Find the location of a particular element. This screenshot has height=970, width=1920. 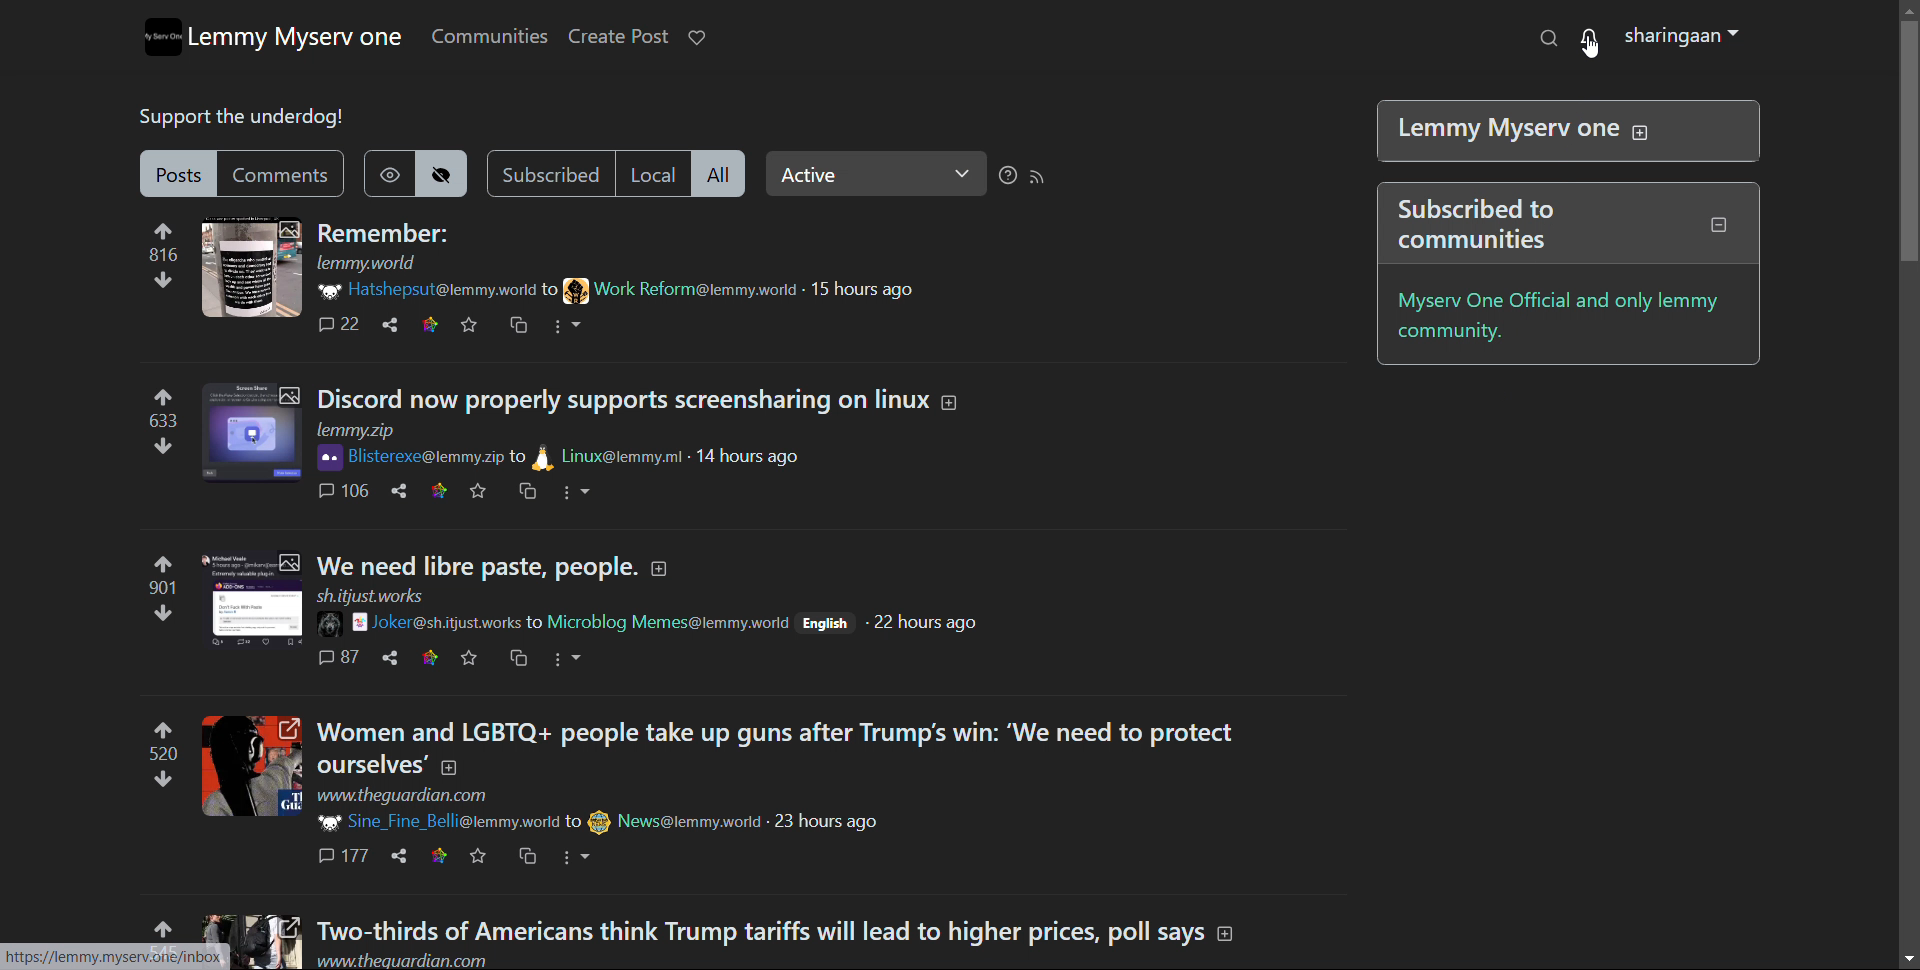

comment is located at coordinates (339, 657).